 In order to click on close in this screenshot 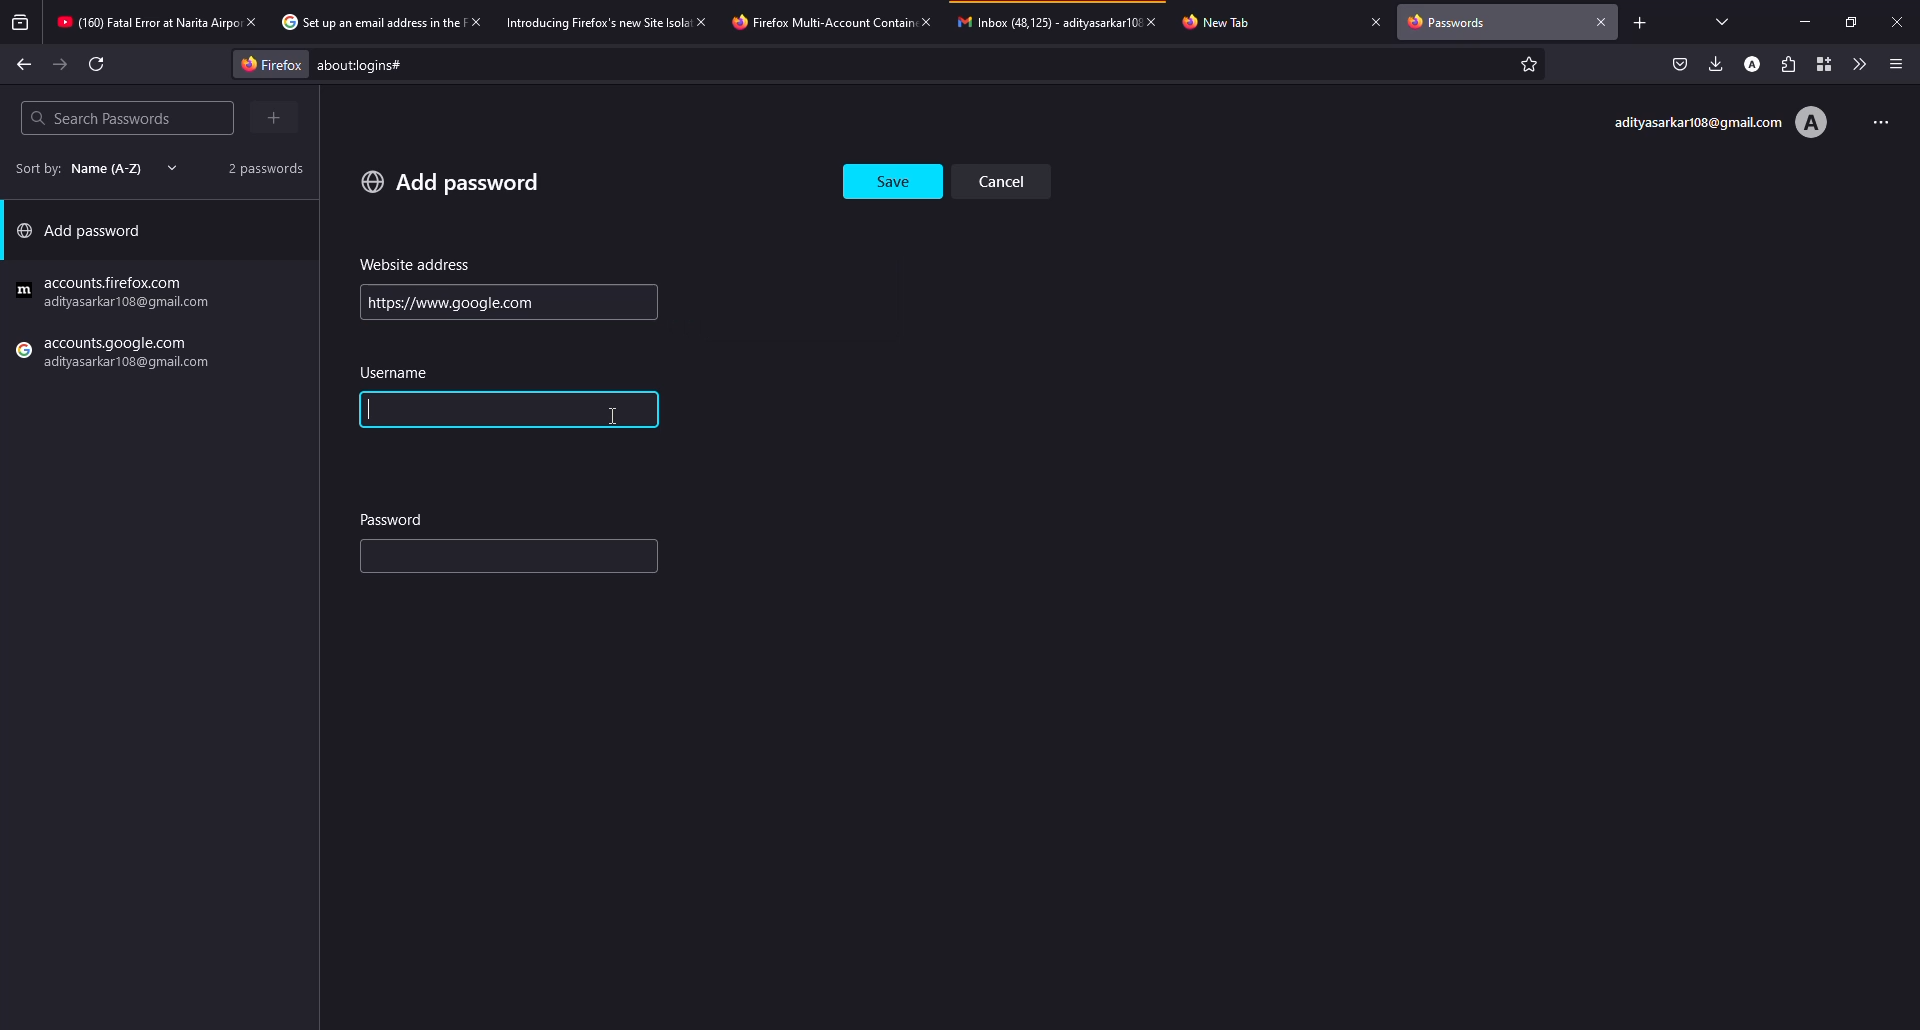, I will do `click(250, 21)`.